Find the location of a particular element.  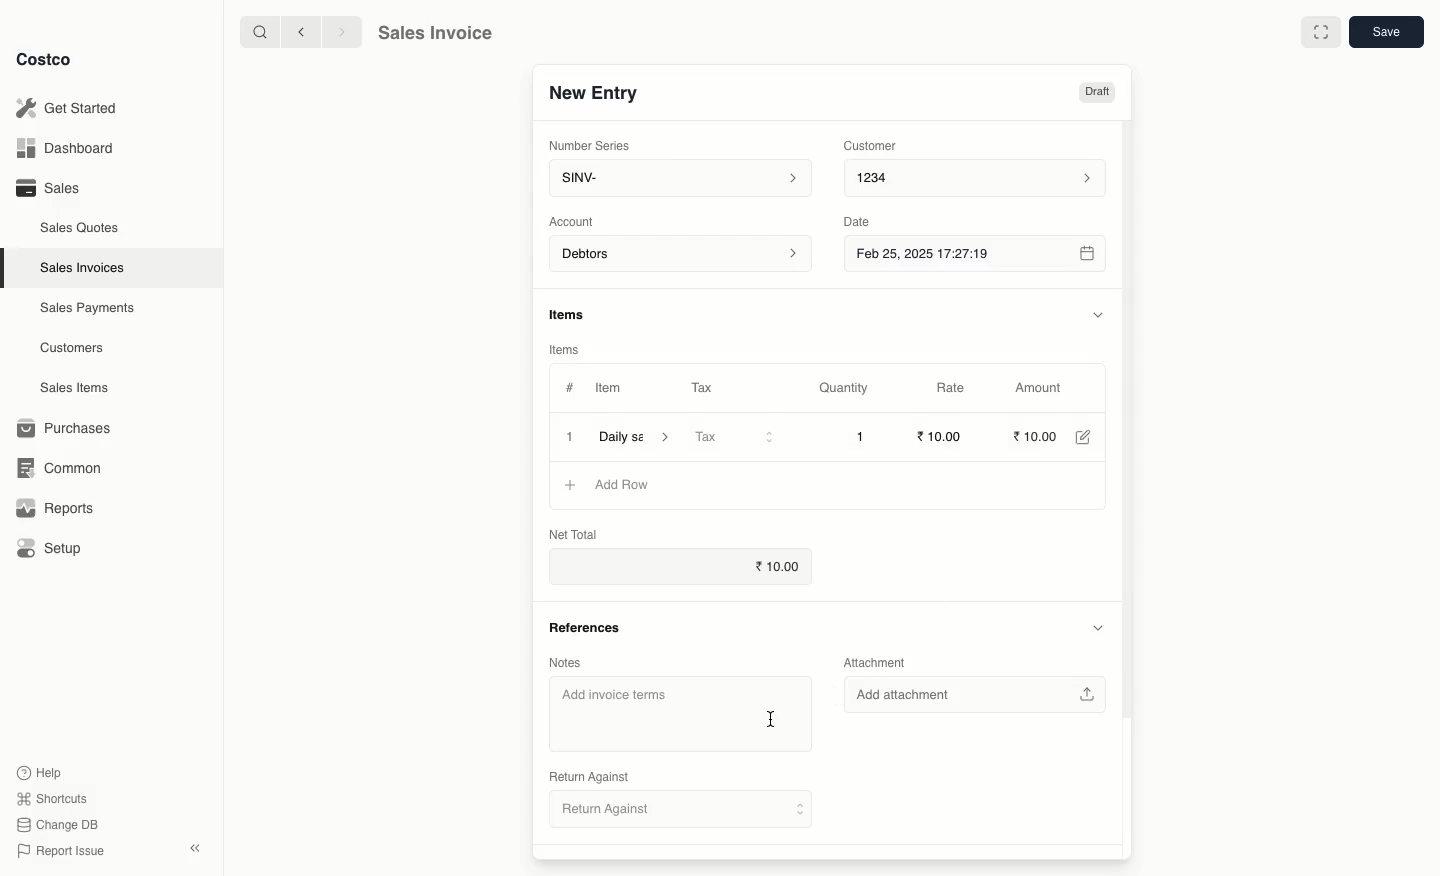

 is located at coordinates (572, 313).